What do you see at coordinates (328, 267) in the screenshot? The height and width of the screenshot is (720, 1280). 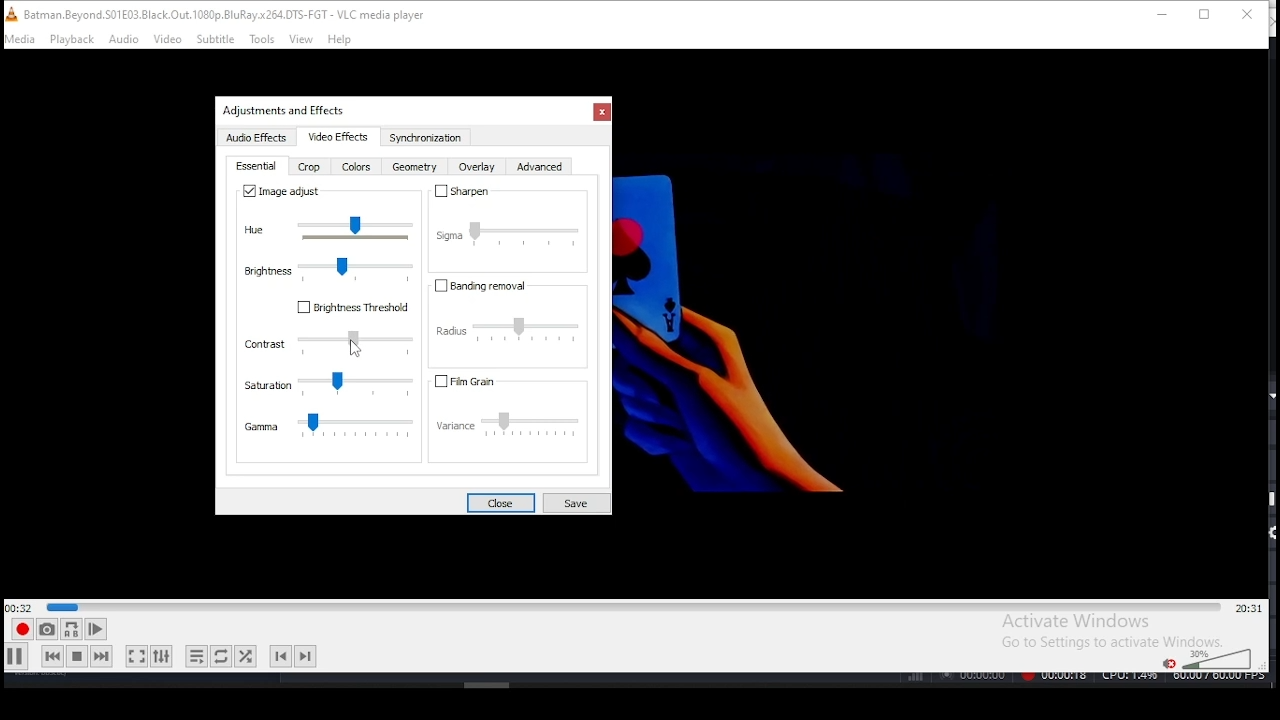 I see `brightness` at bounding box center [328, 267].